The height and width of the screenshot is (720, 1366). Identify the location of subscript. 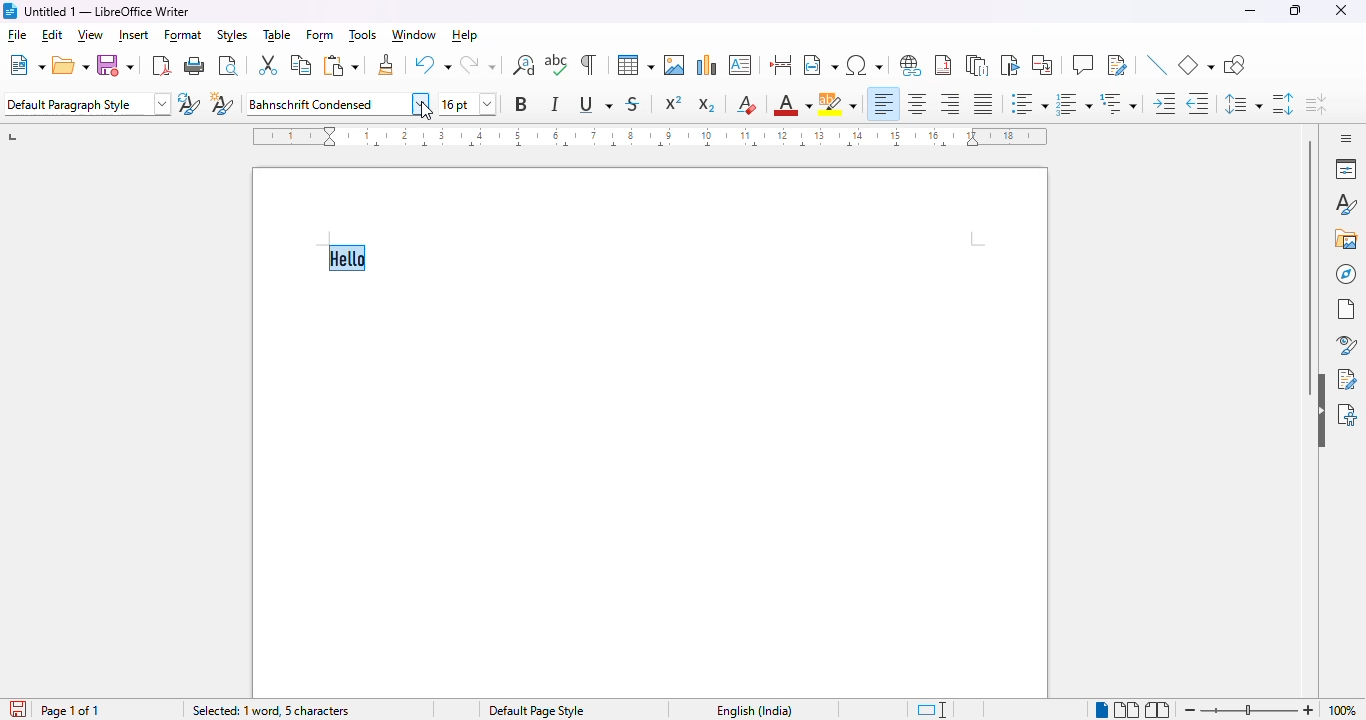
(708, 105).